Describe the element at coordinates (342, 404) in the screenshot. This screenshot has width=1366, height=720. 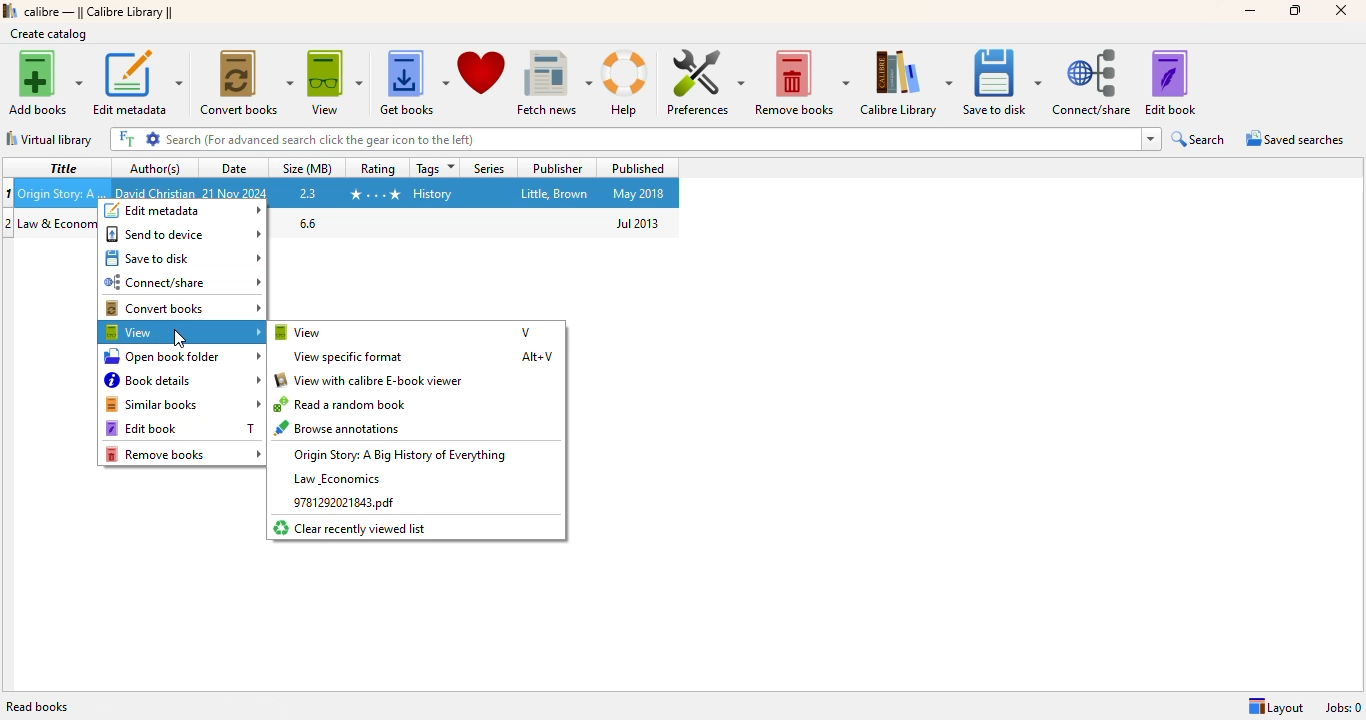
I see `read a random book` at that location.